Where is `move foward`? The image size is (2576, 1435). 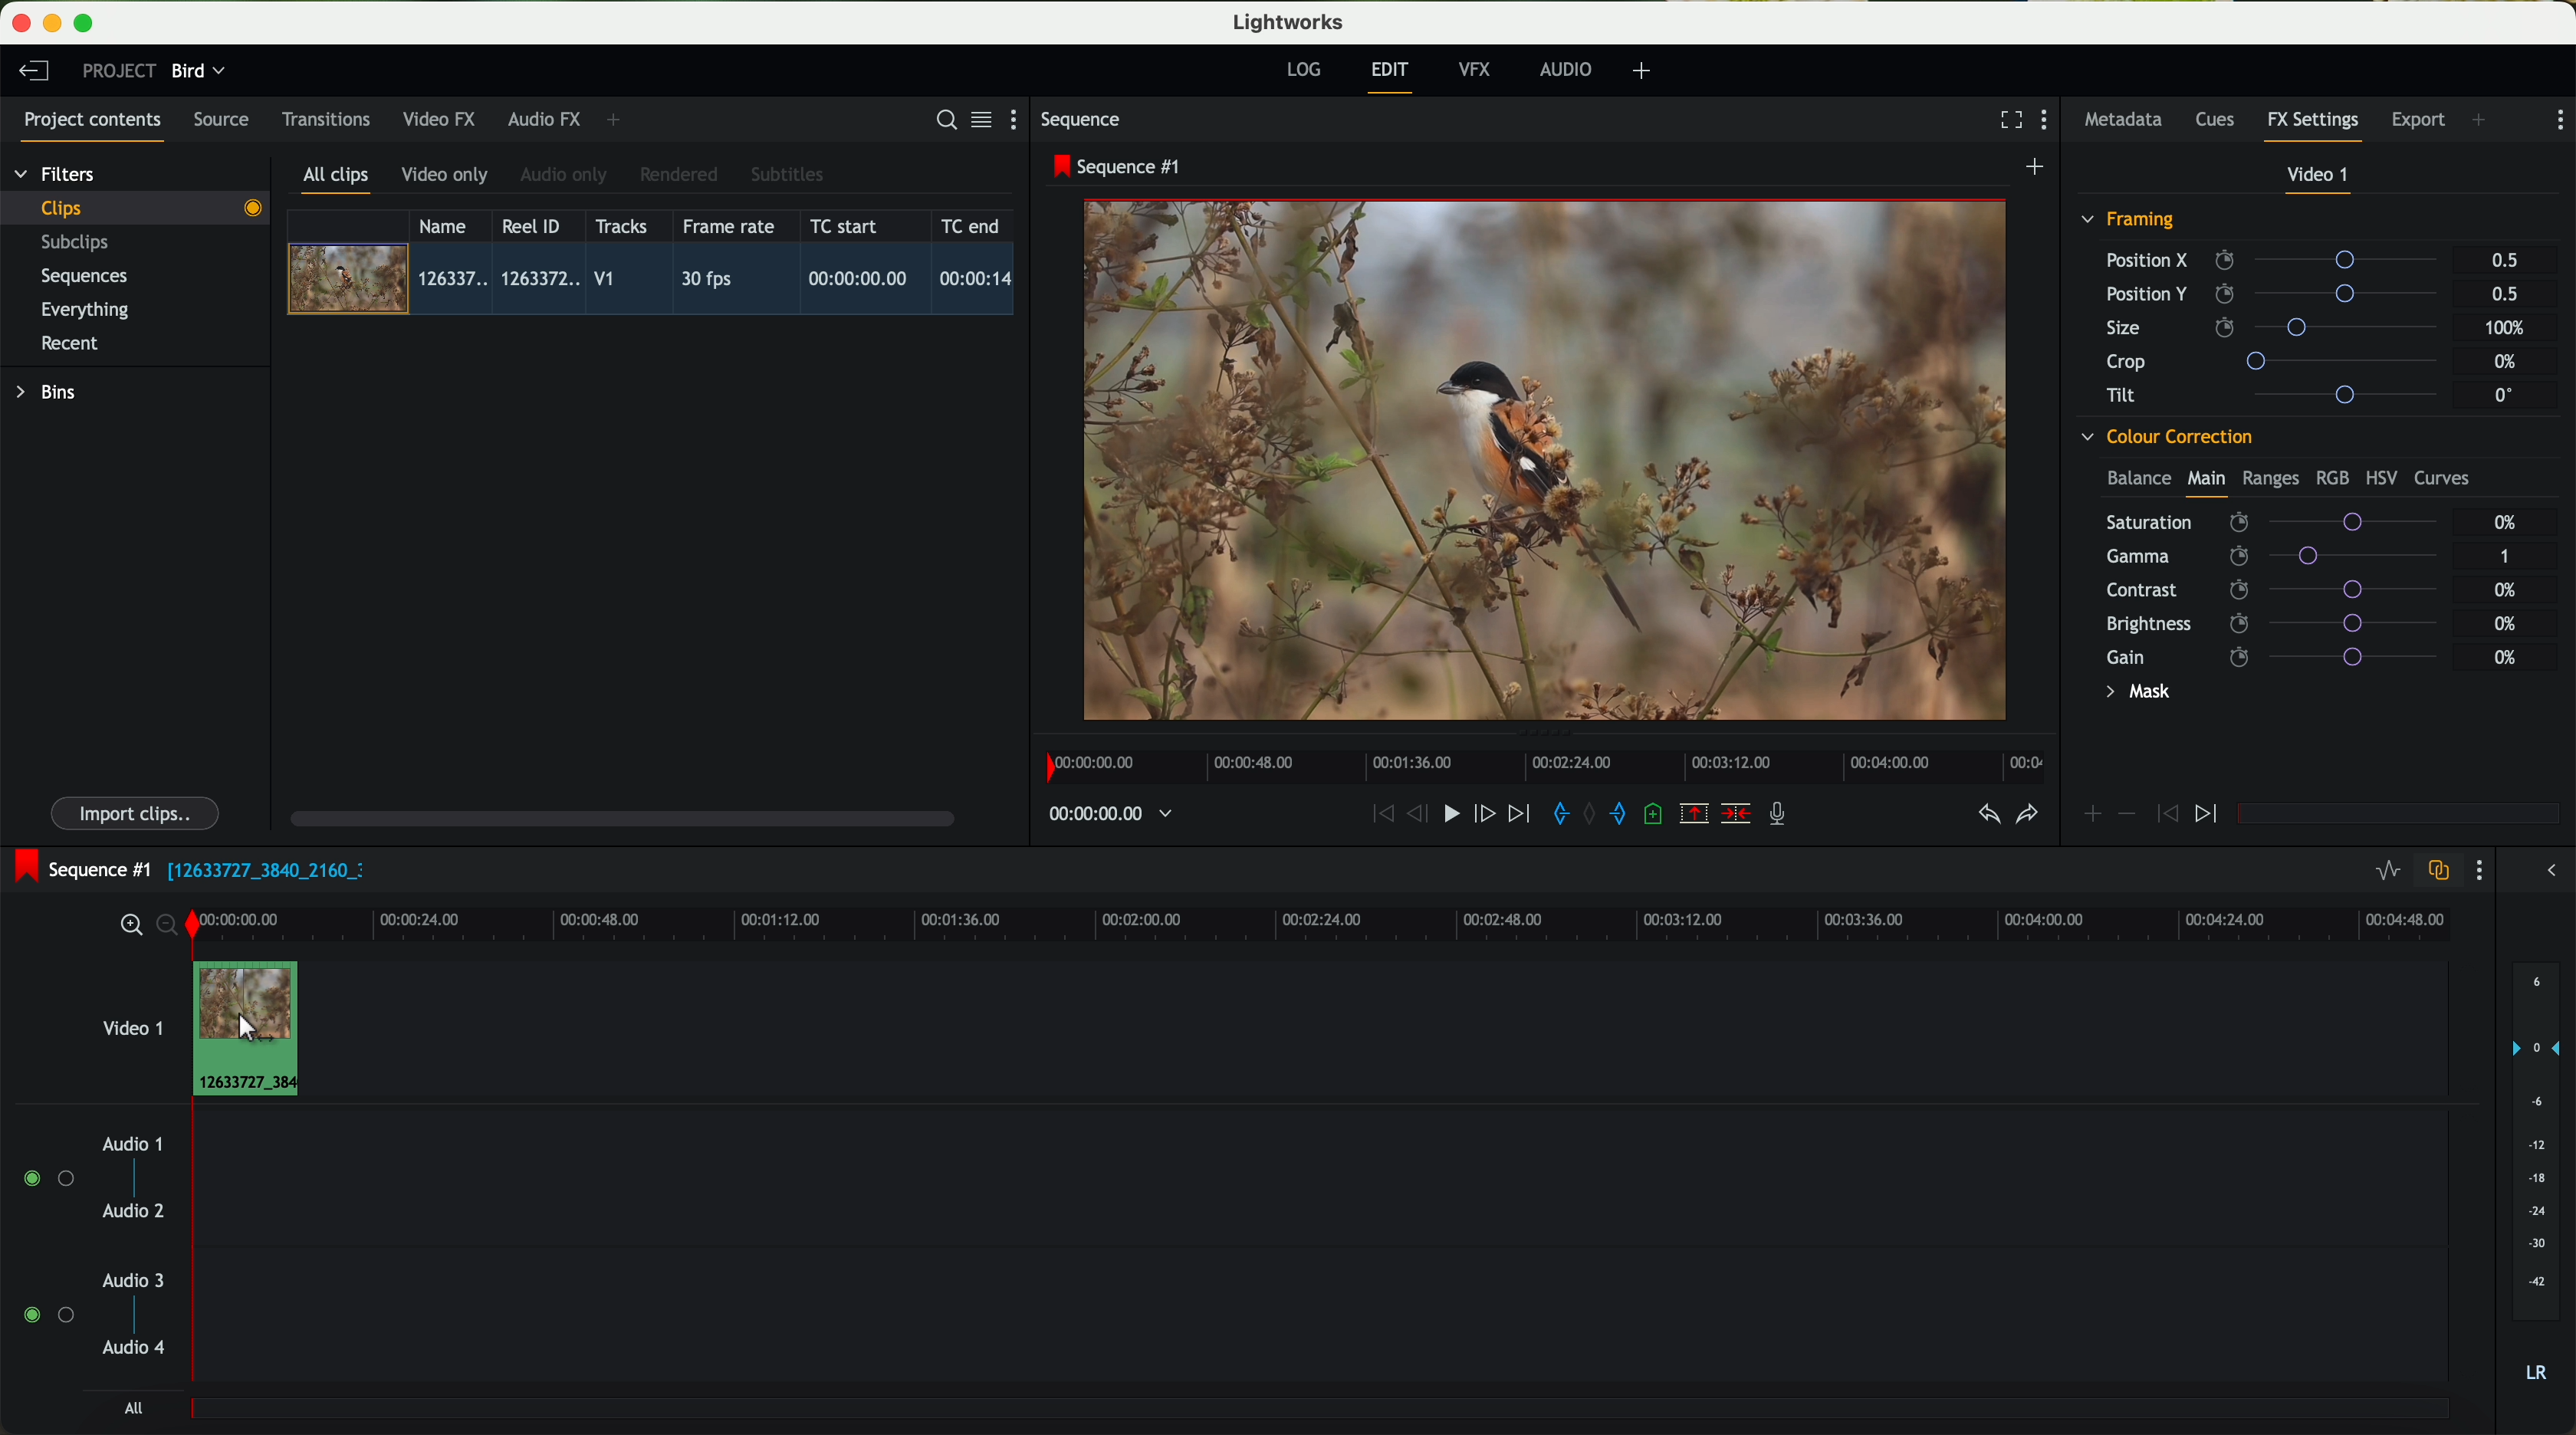
move foward is located at coordinates (1518, 814).